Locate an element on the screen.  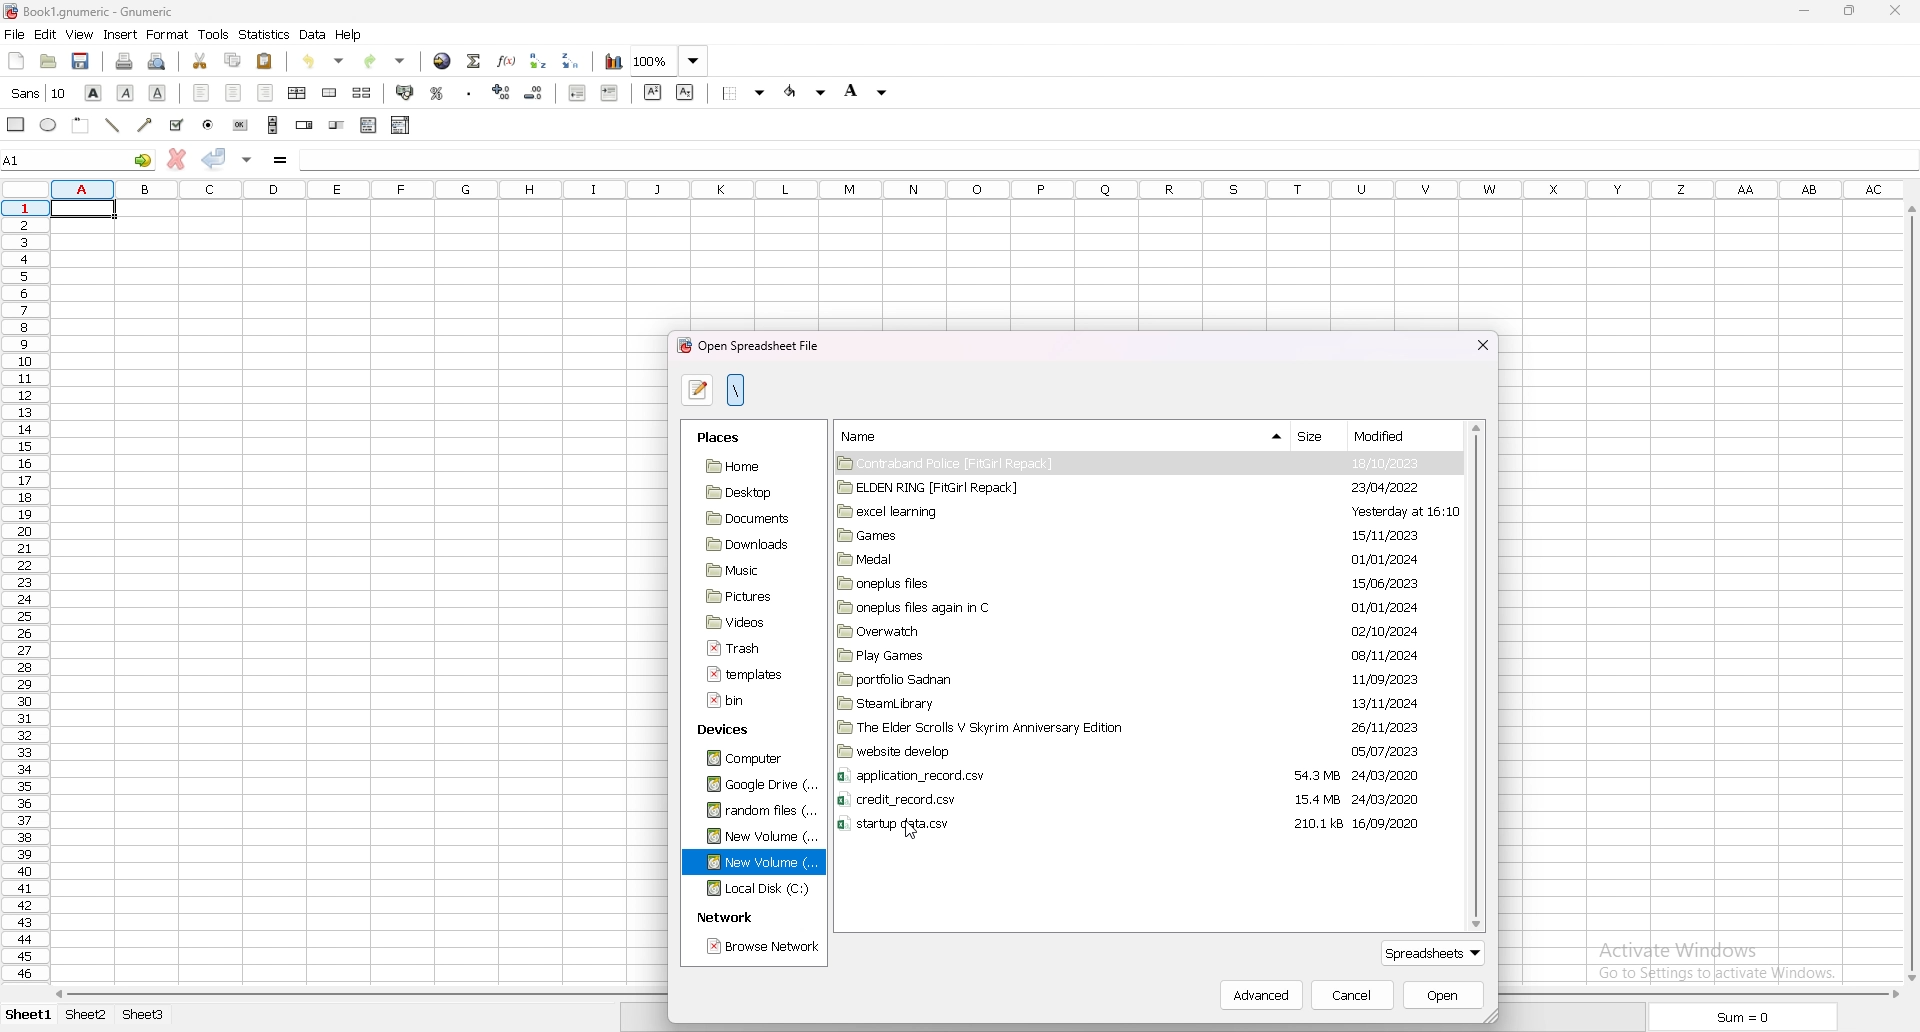
cursor description is located at coordinates (41, 95).